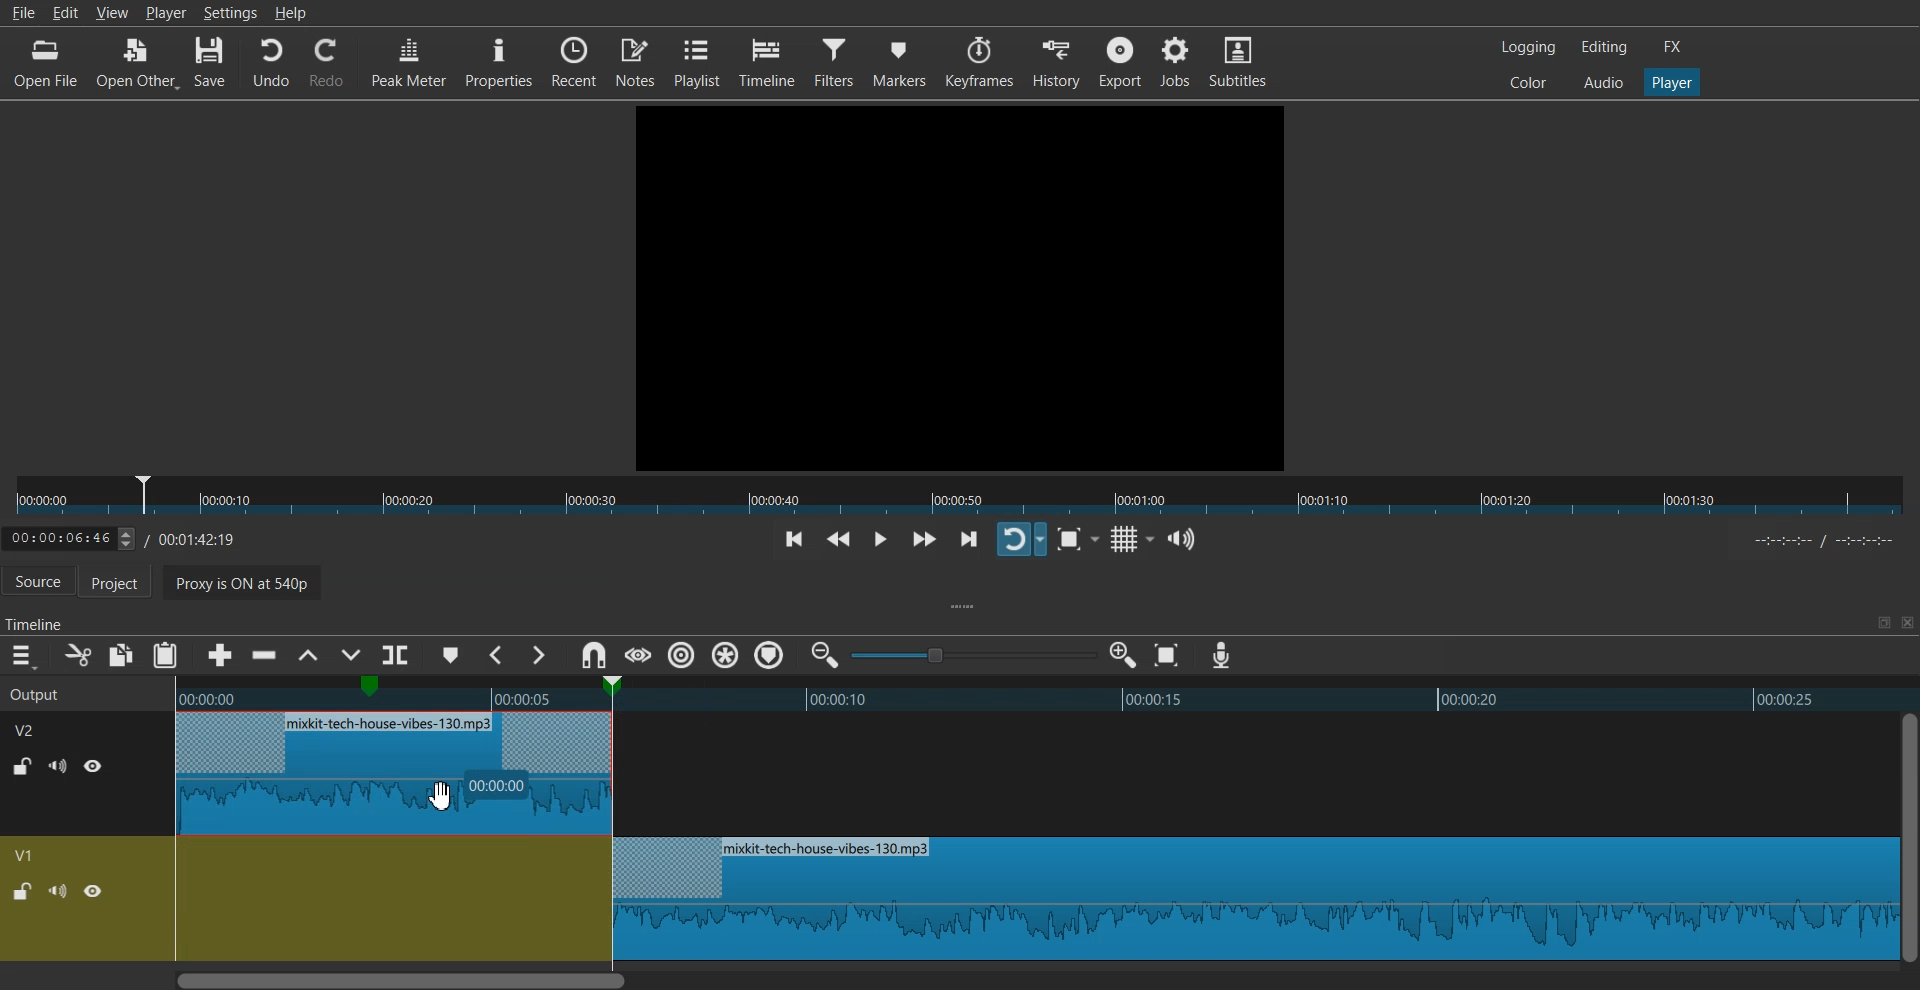 The height and width of the screenshot is (990, 1920). I want to click on File Preview window, so click(964, 285).